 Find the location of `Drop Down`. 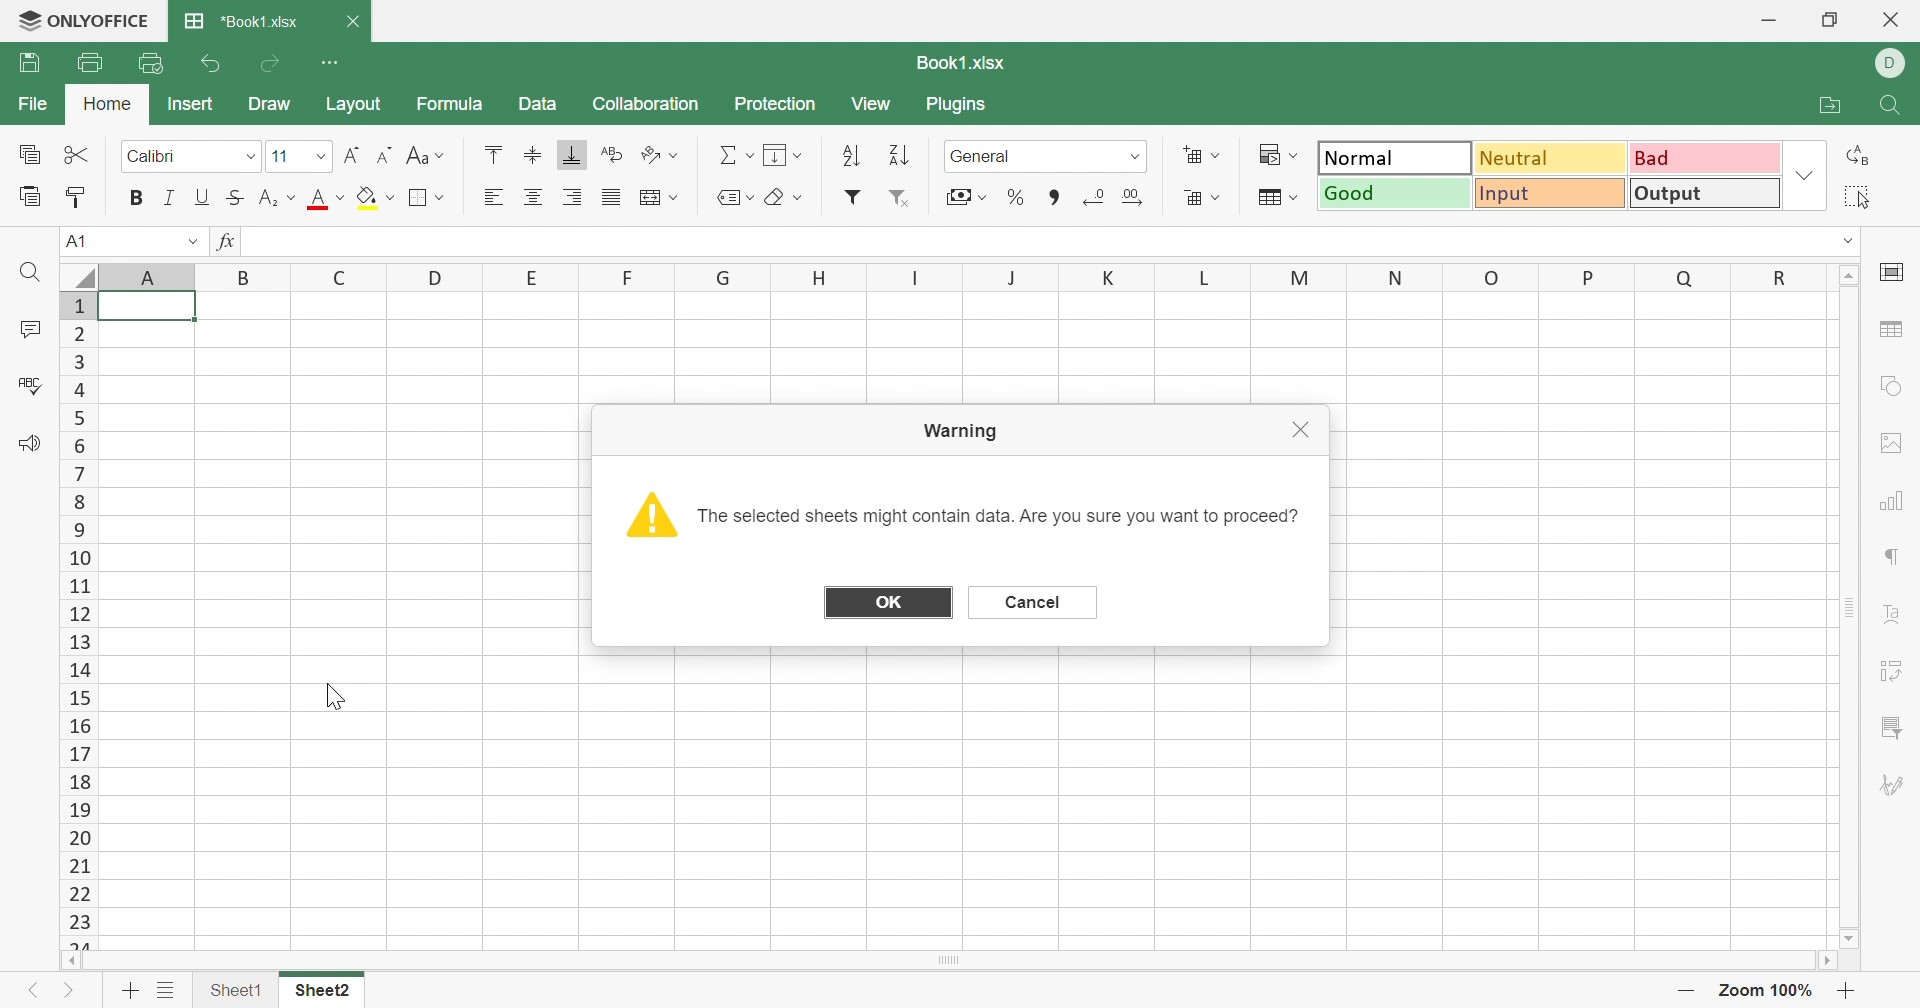

Drop Down is located at coordinates (1806, 176).